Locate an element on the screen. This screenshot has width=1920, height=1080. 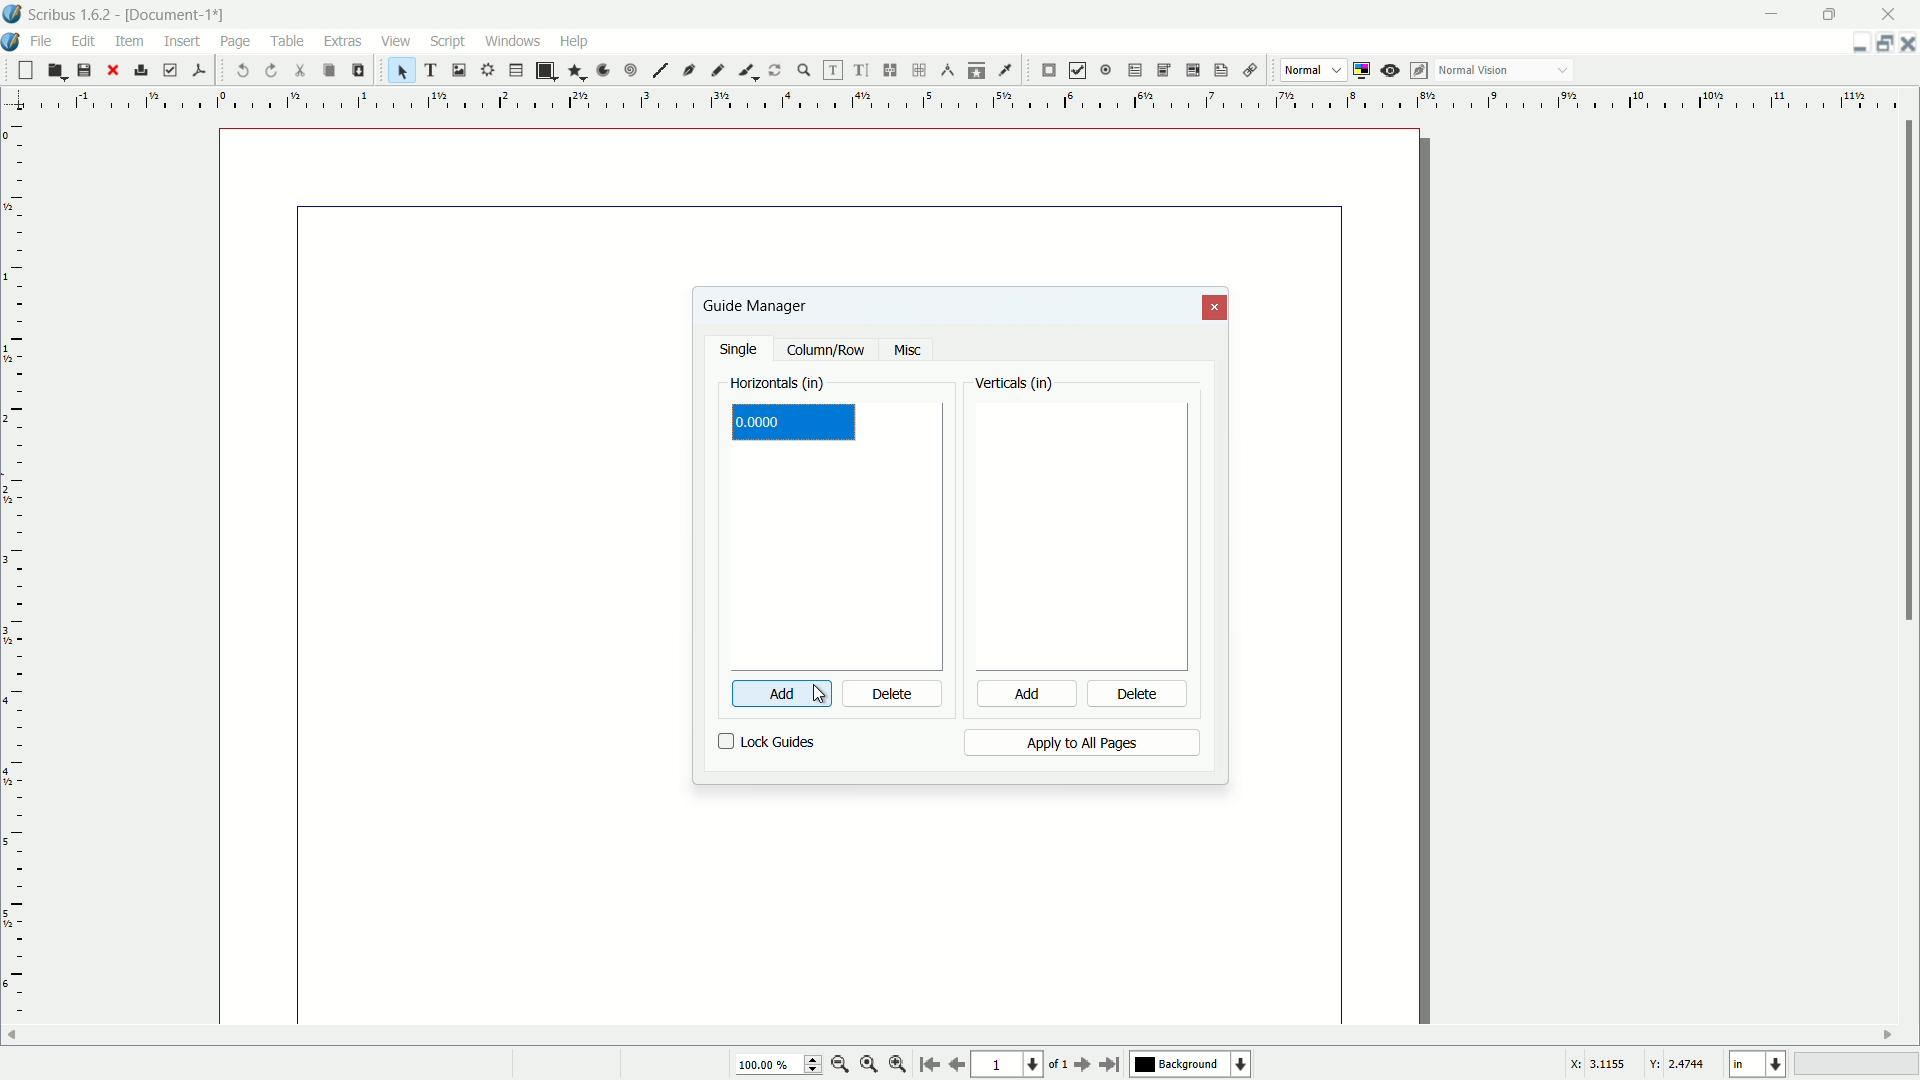
close guide manager window is located at coordinates (1216, 308).